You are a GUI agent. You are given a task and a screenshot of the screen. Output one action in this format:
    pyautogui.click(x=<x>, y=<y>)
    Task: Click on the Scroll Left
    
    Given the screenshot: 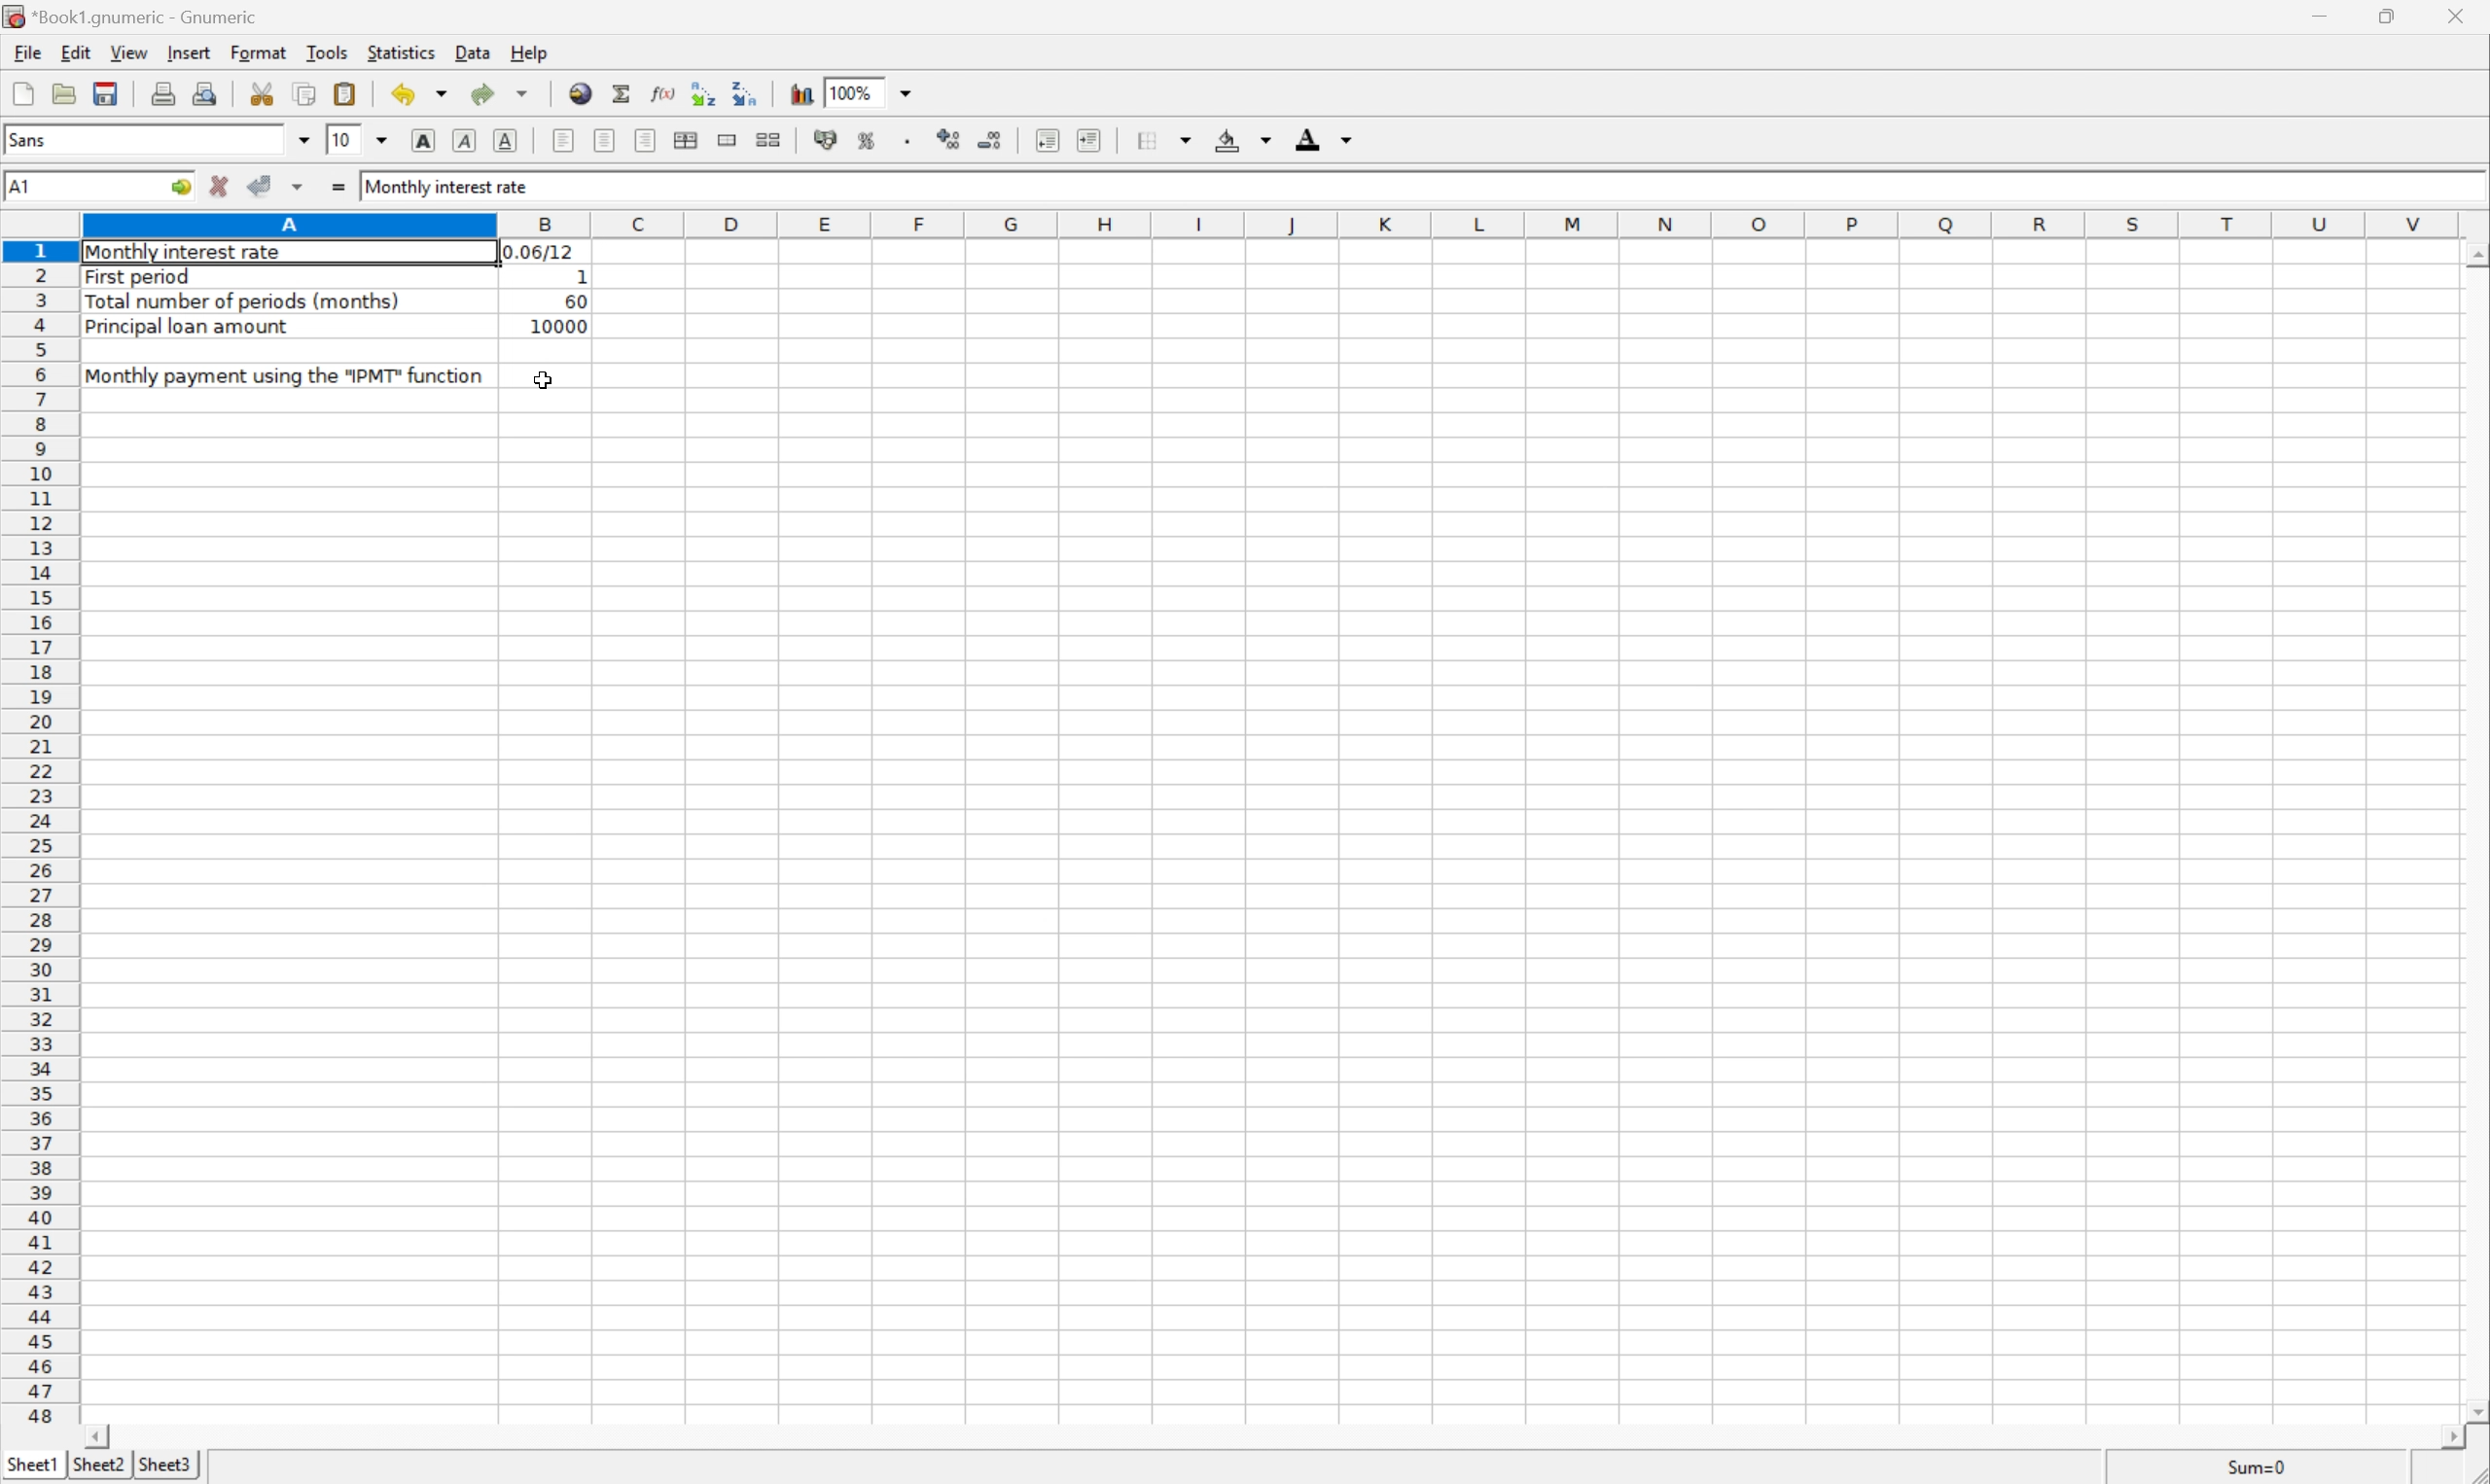 What is the action you would take?
    pyautogui.click(x=101, y=1434)
    